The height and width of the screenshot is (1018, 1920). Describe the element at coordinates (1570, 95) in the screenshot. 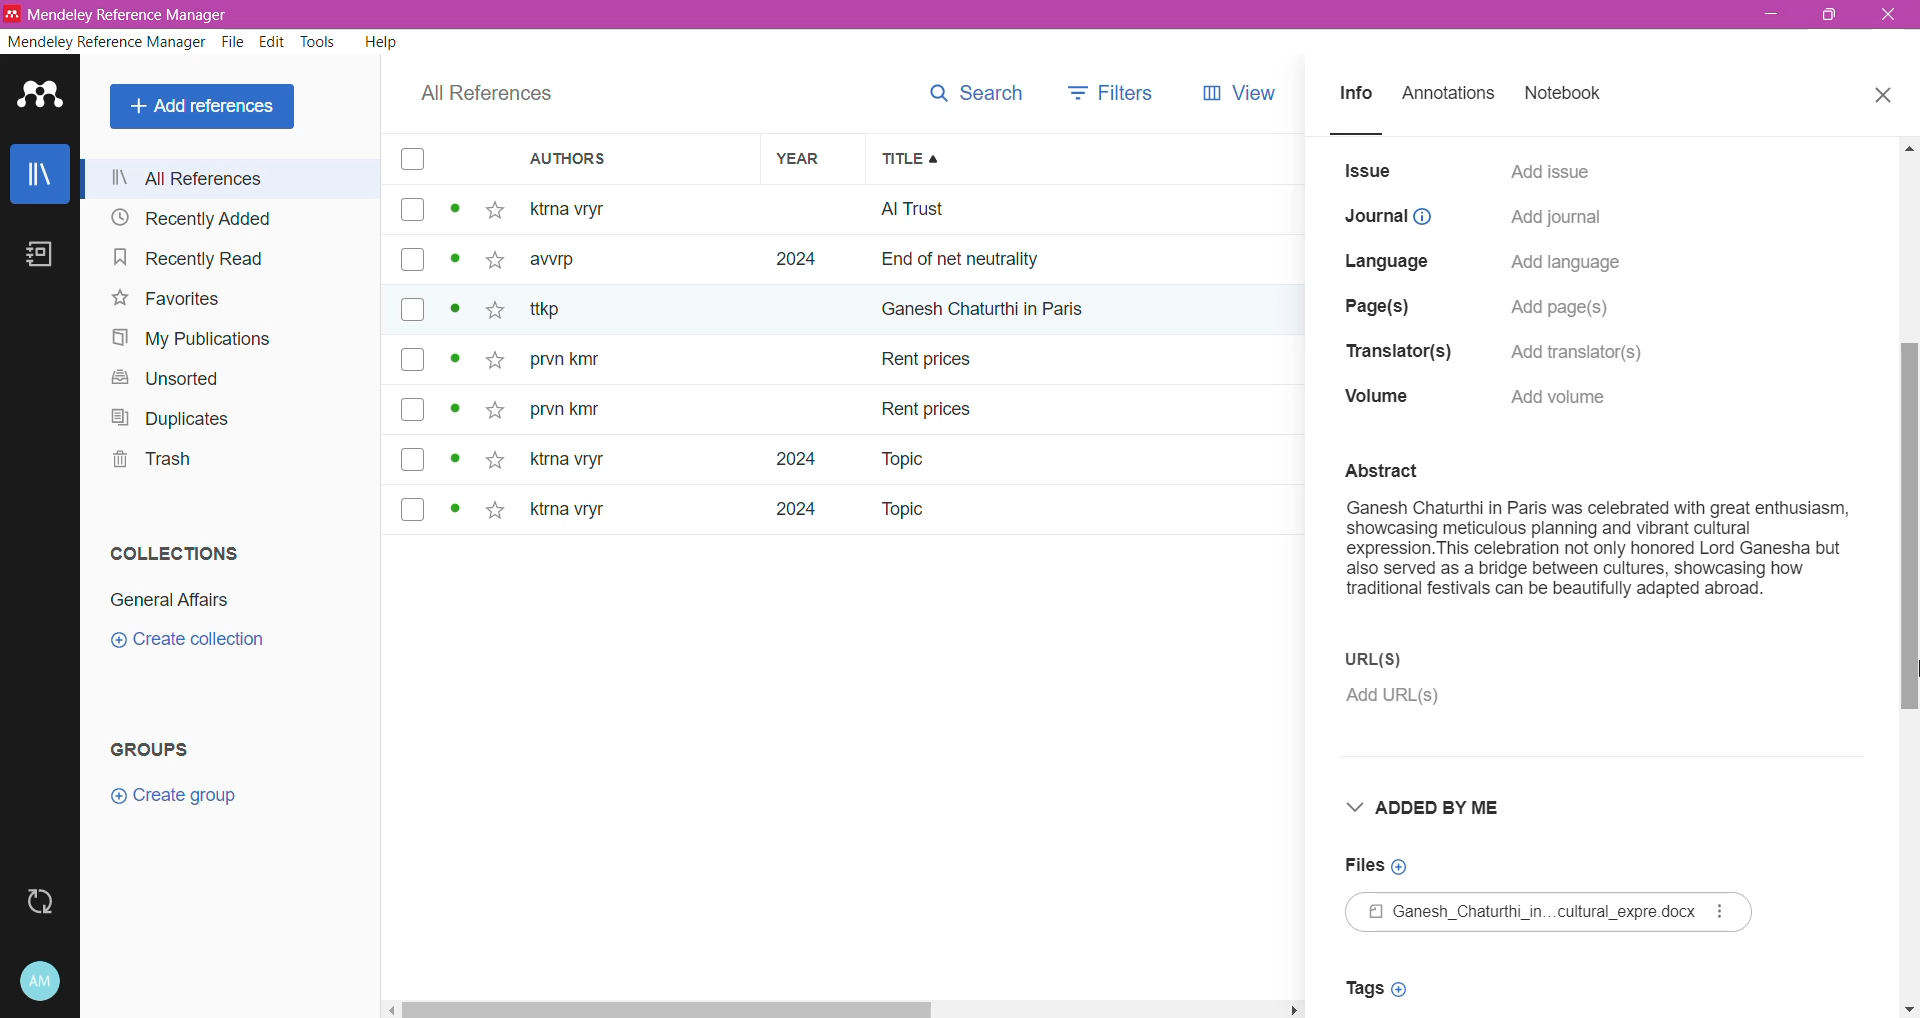

I see `Notebook` at that location.